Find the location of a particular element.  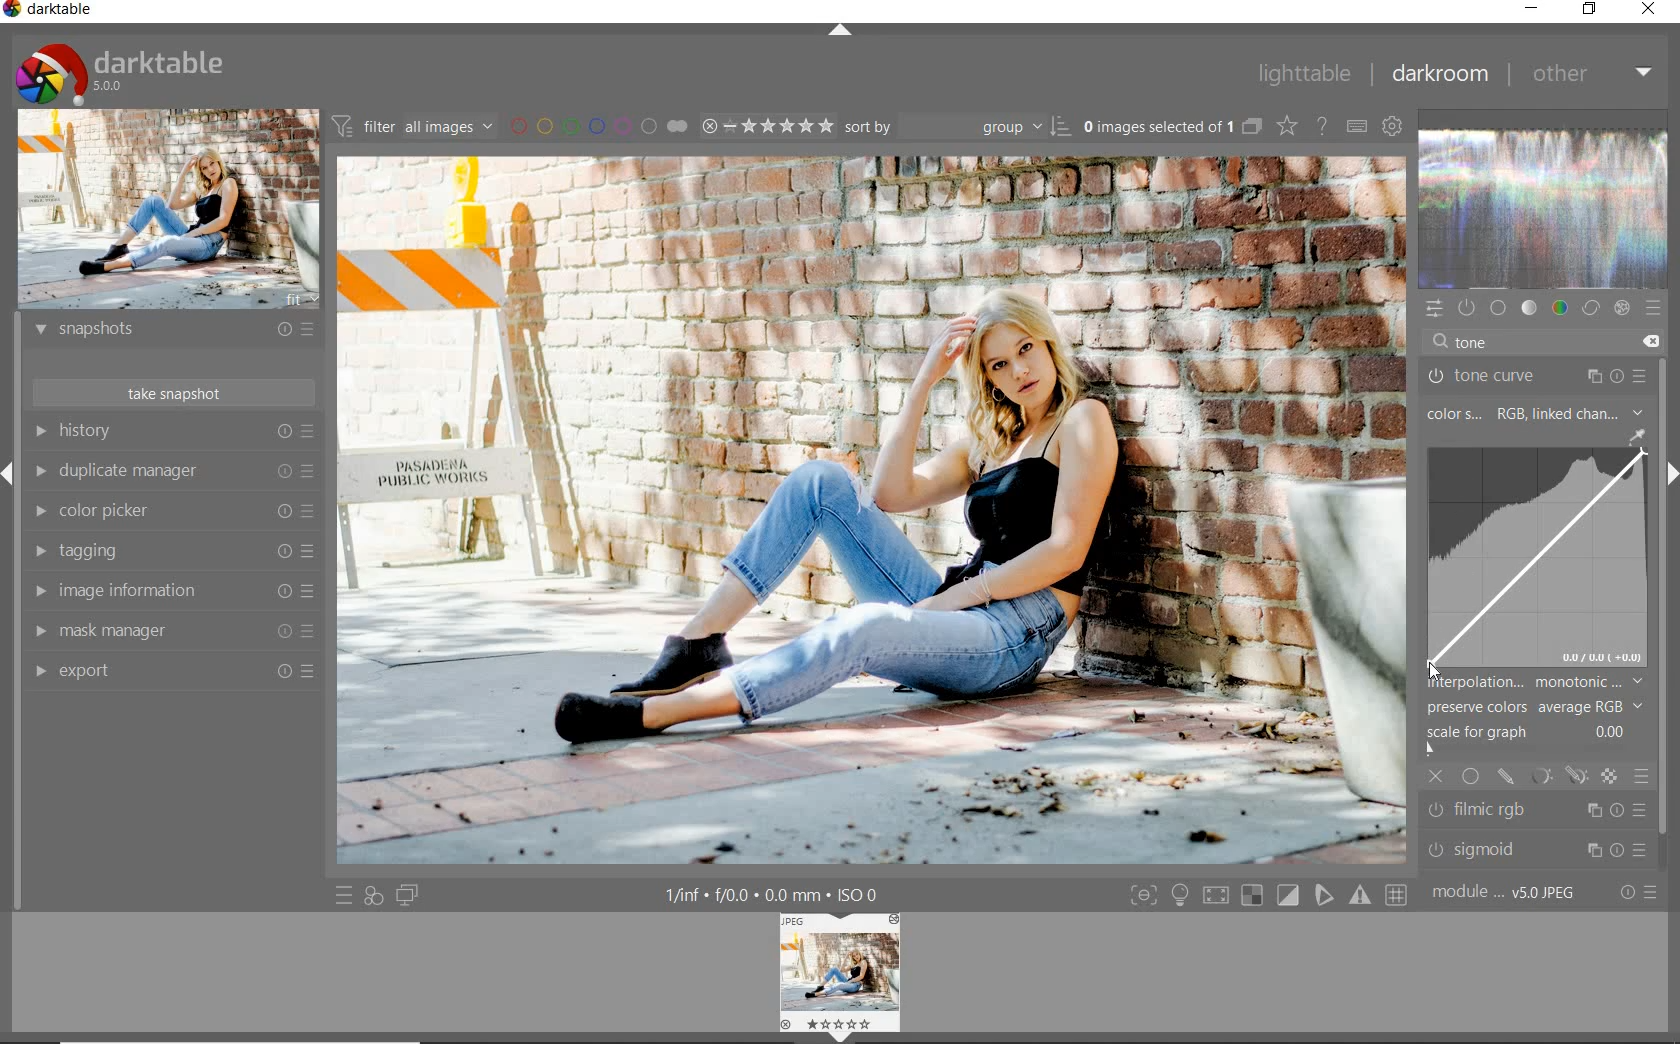

show global preferences is located at coordinates (1394, 127).